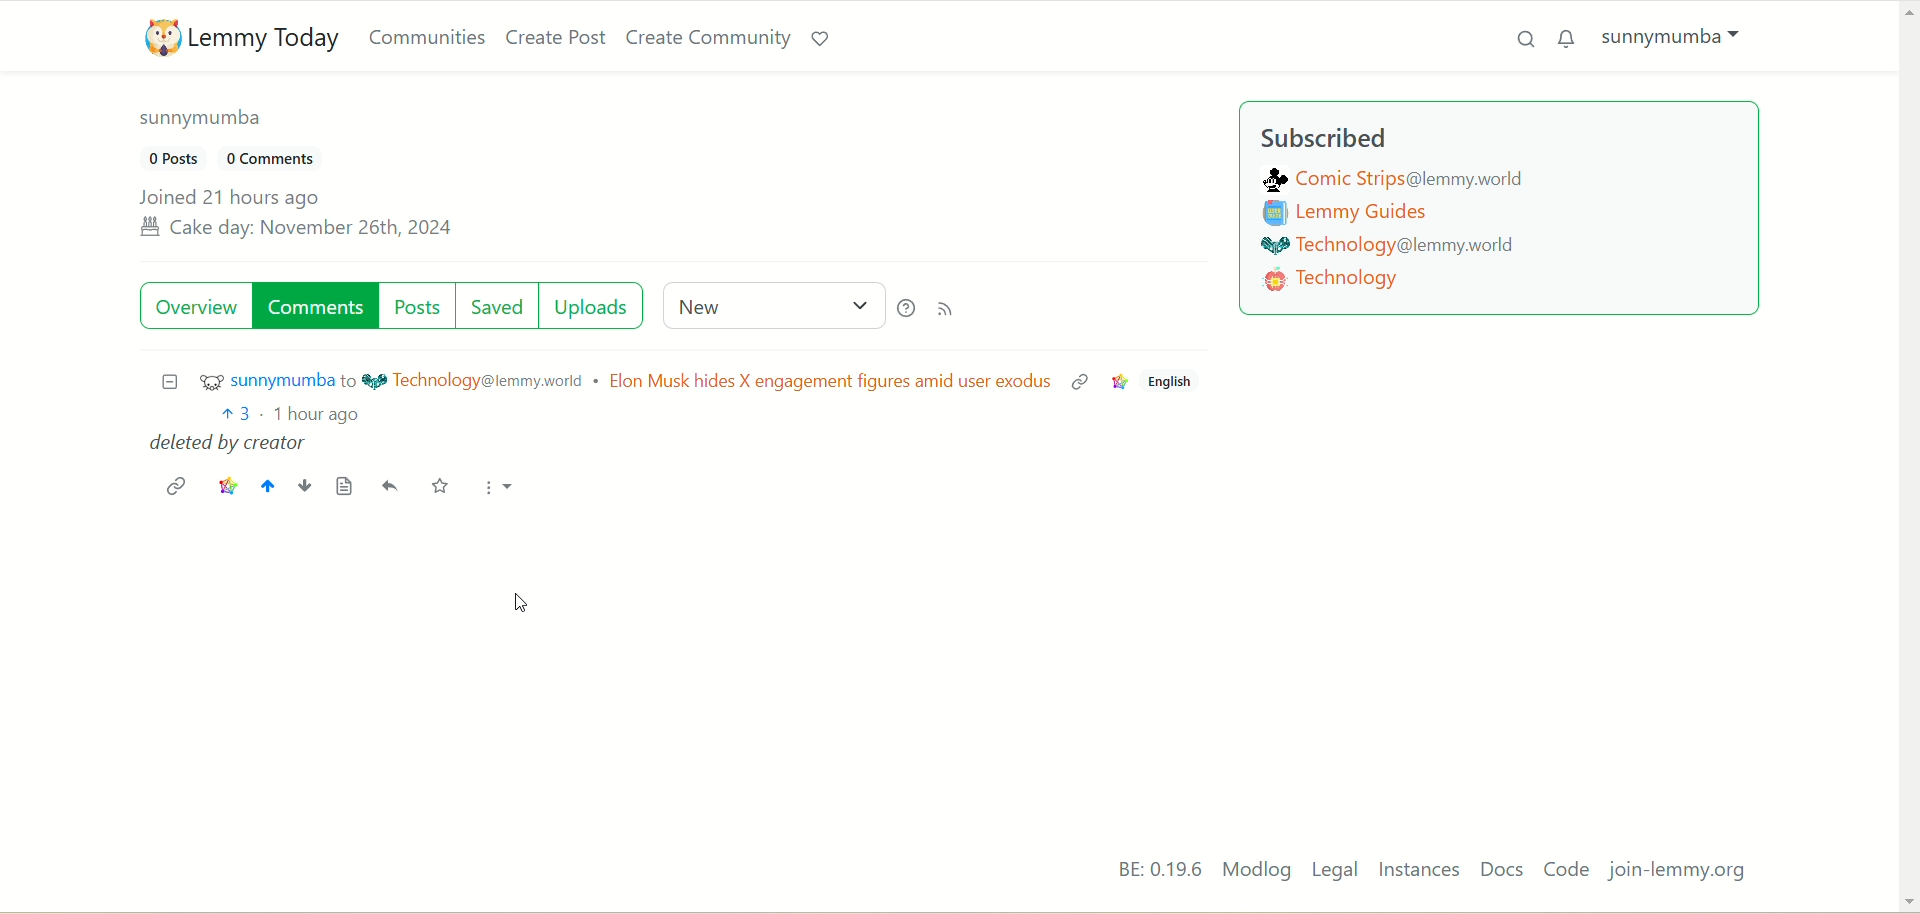 This screenshot has width=1920, height=914. I want to click on saved, so click(500, 304).